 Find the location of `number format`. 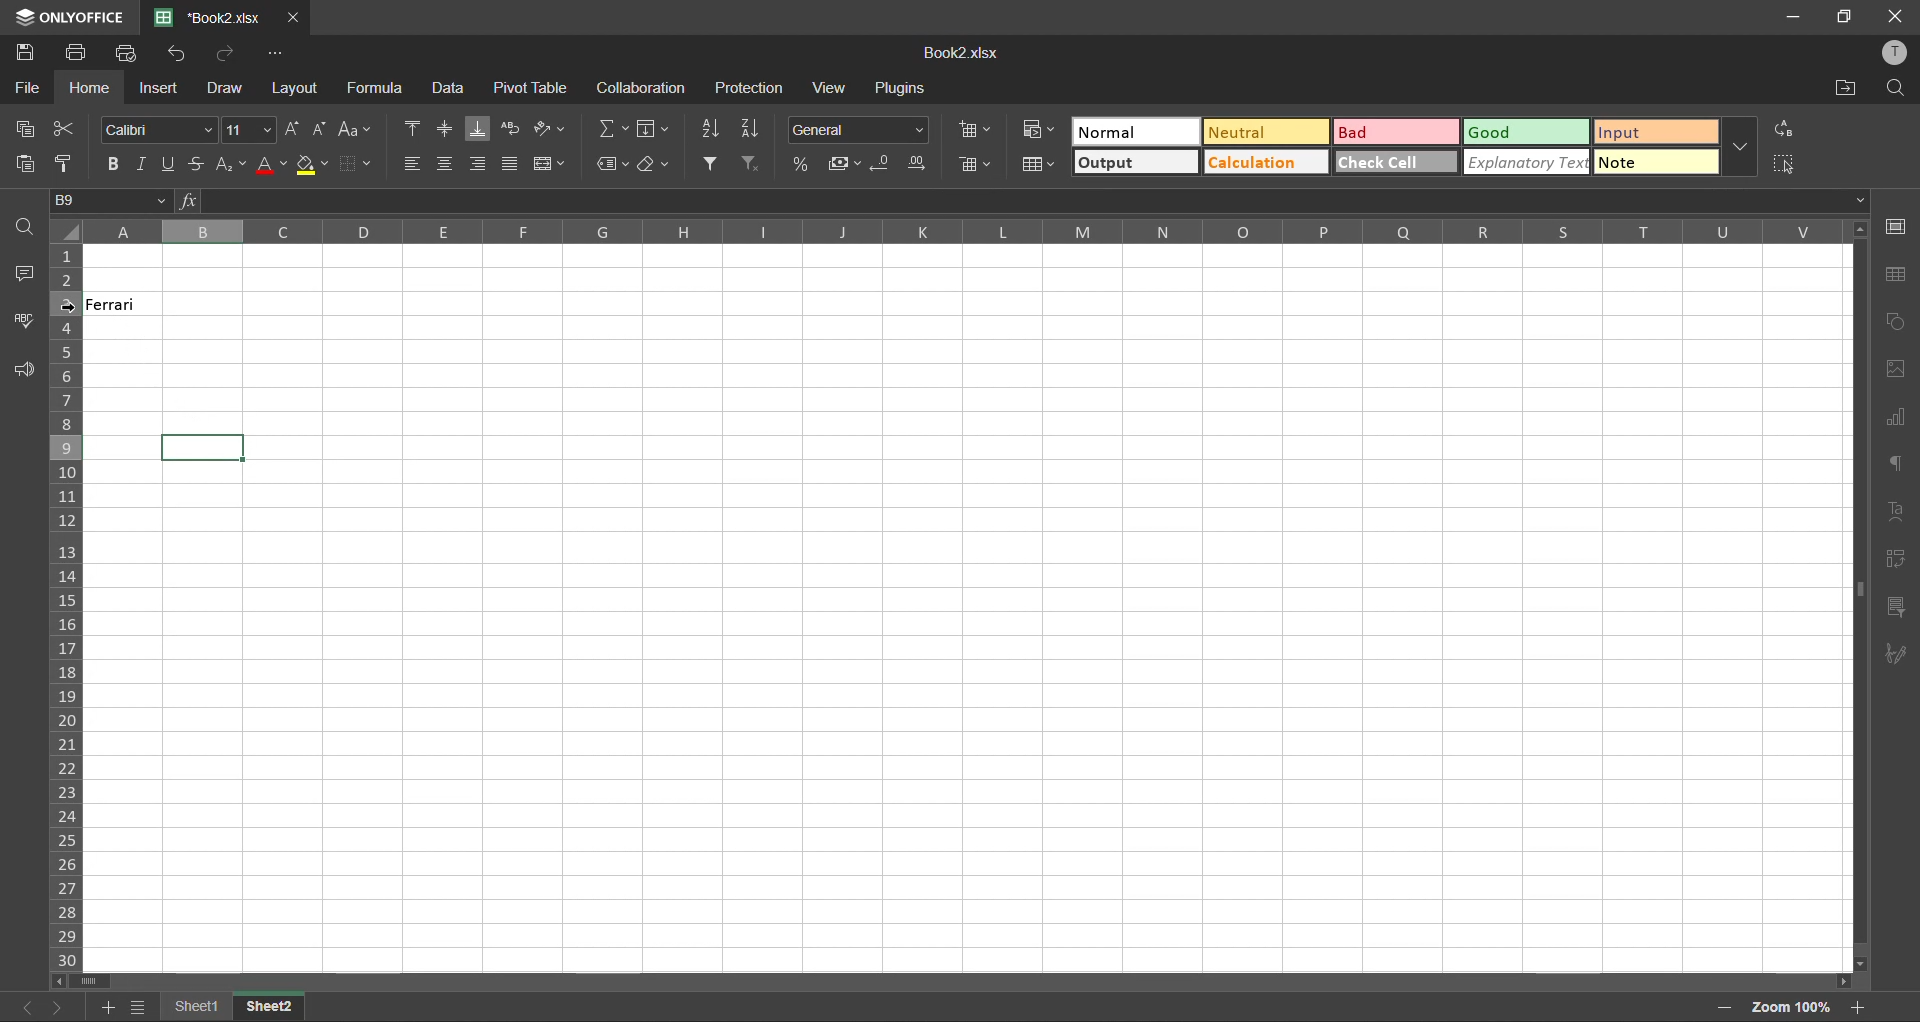

number format is located at coordinates (859, 130).